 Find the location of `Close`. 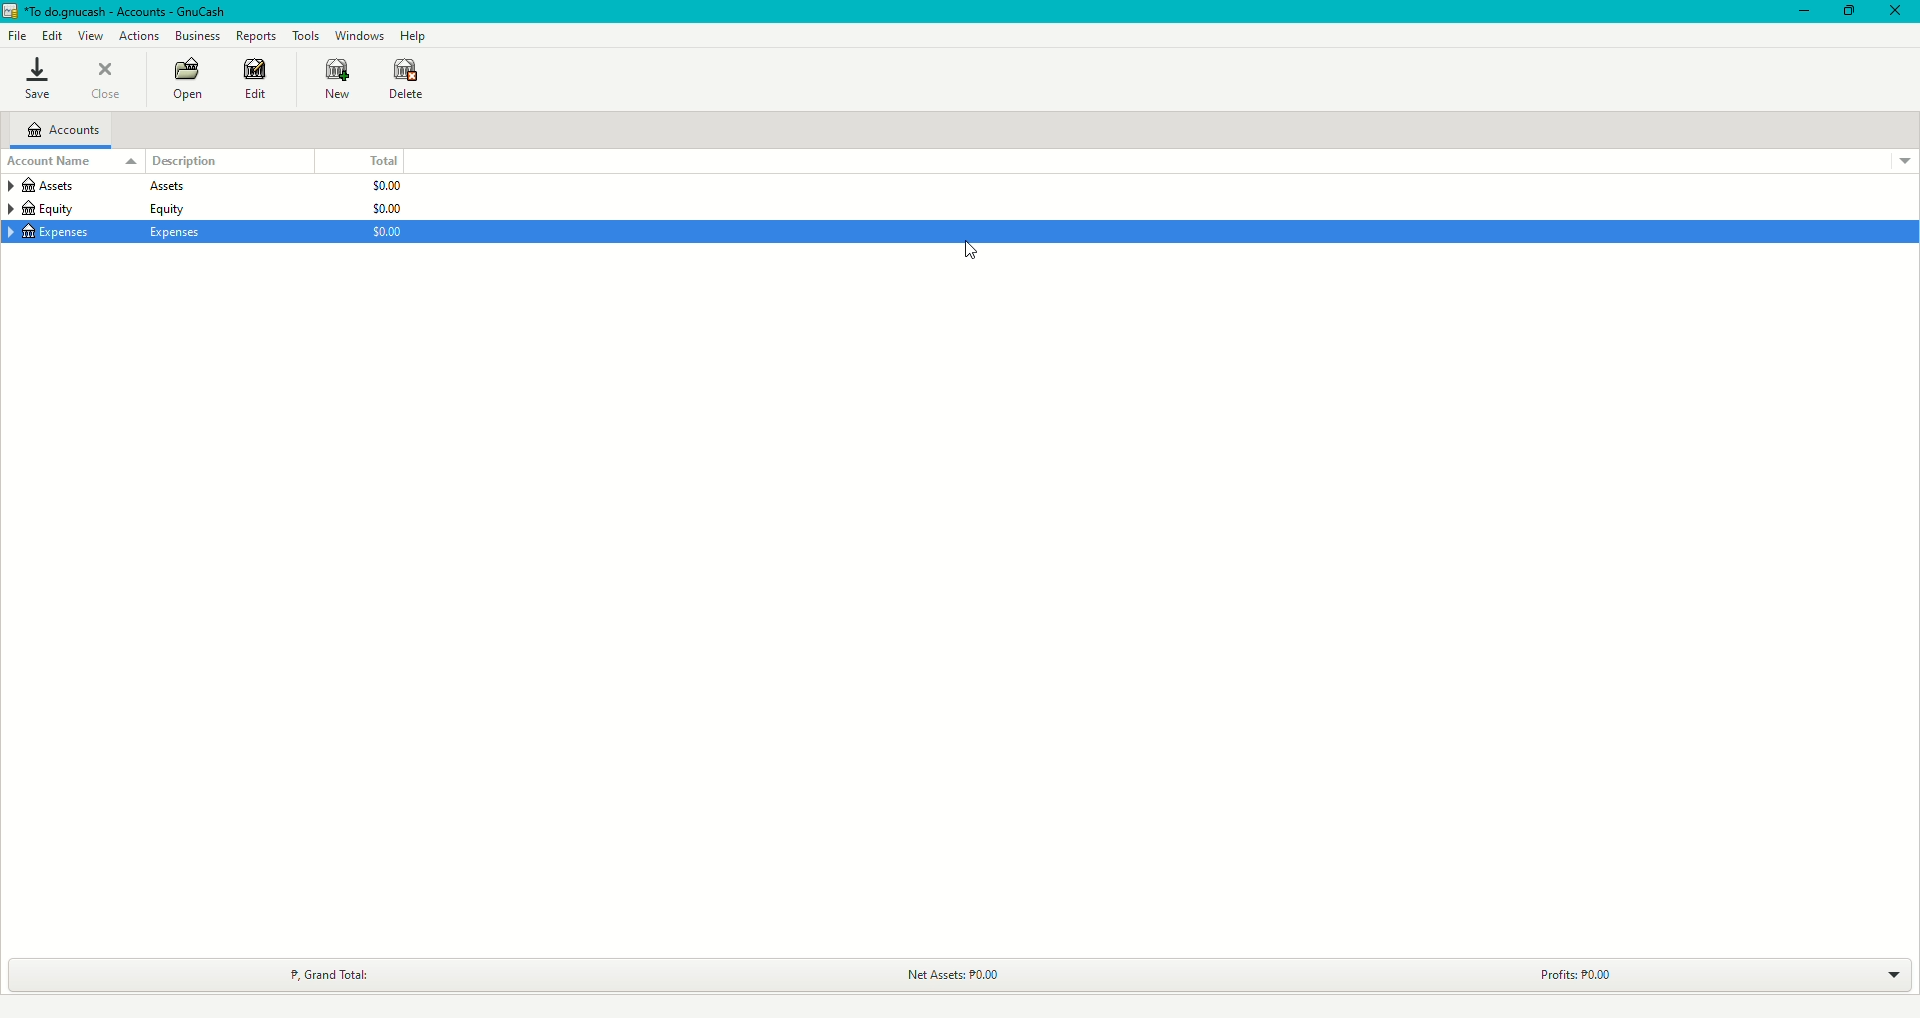

Close is located at coordinates (107, 79).